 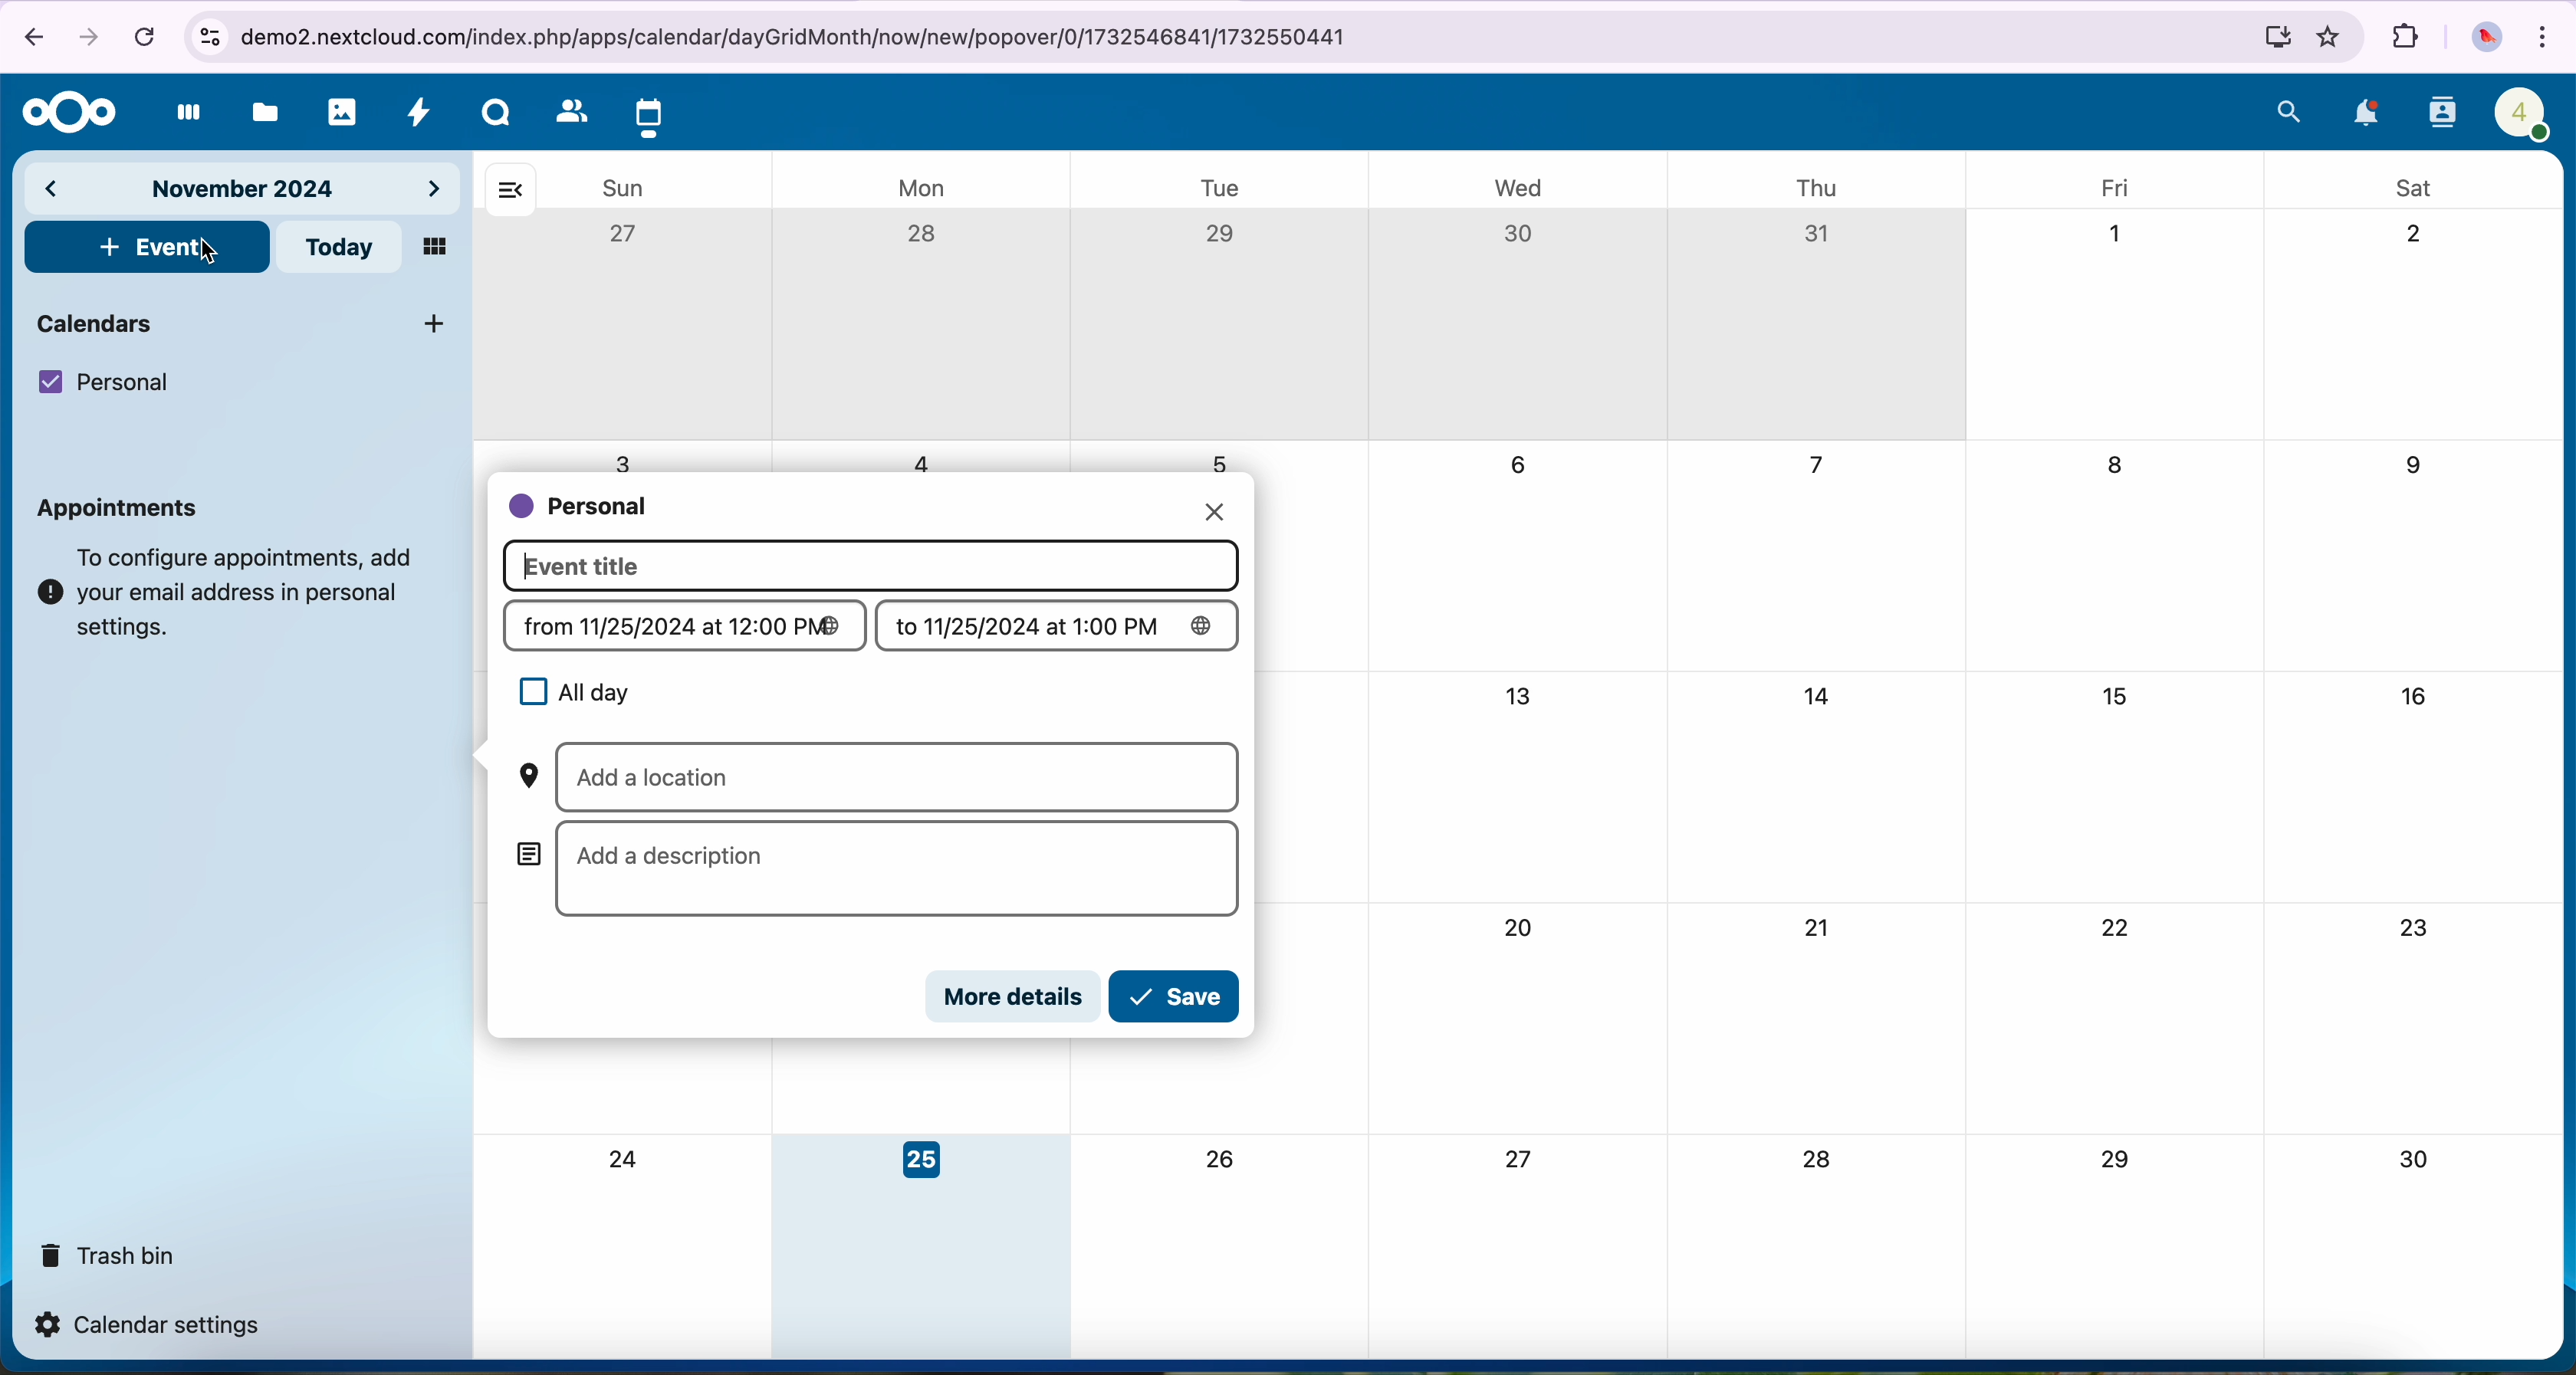 I want to click on save, so click(x=1177, y=997).